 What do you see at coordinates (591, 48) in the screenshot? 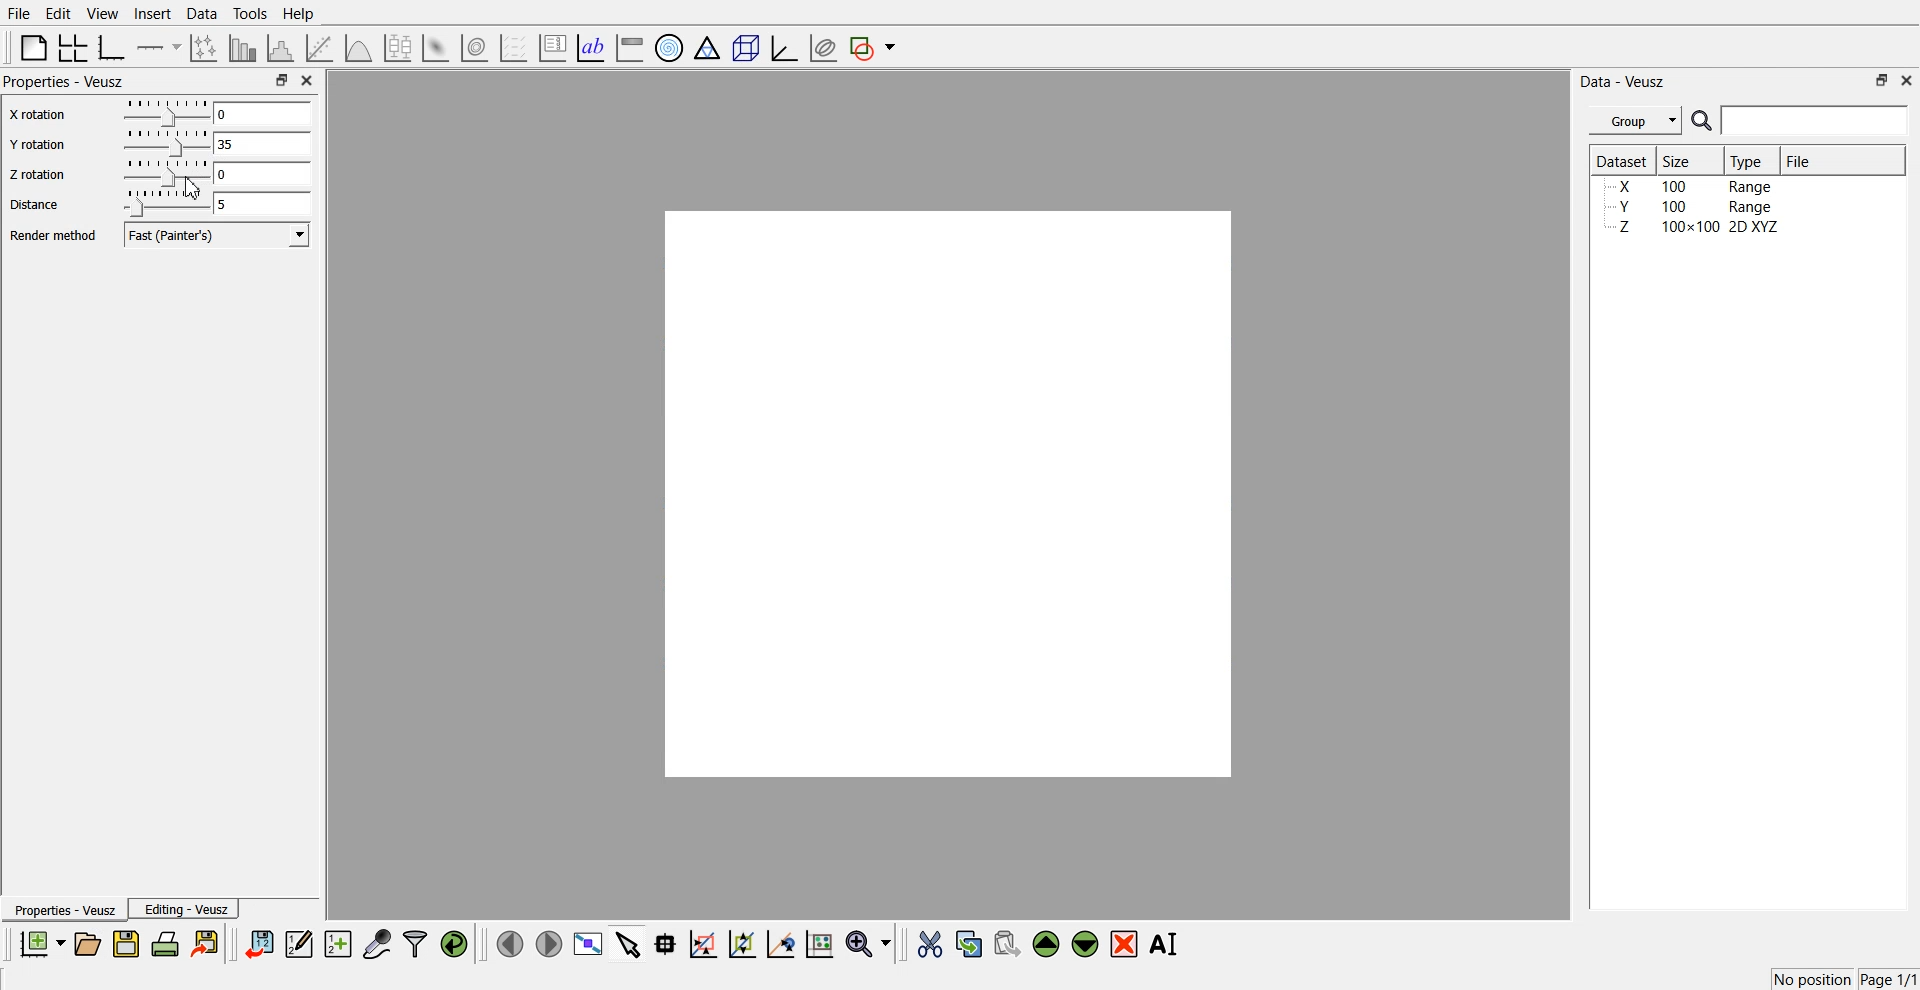
I see `Text label` at bounding box center [591, 48].